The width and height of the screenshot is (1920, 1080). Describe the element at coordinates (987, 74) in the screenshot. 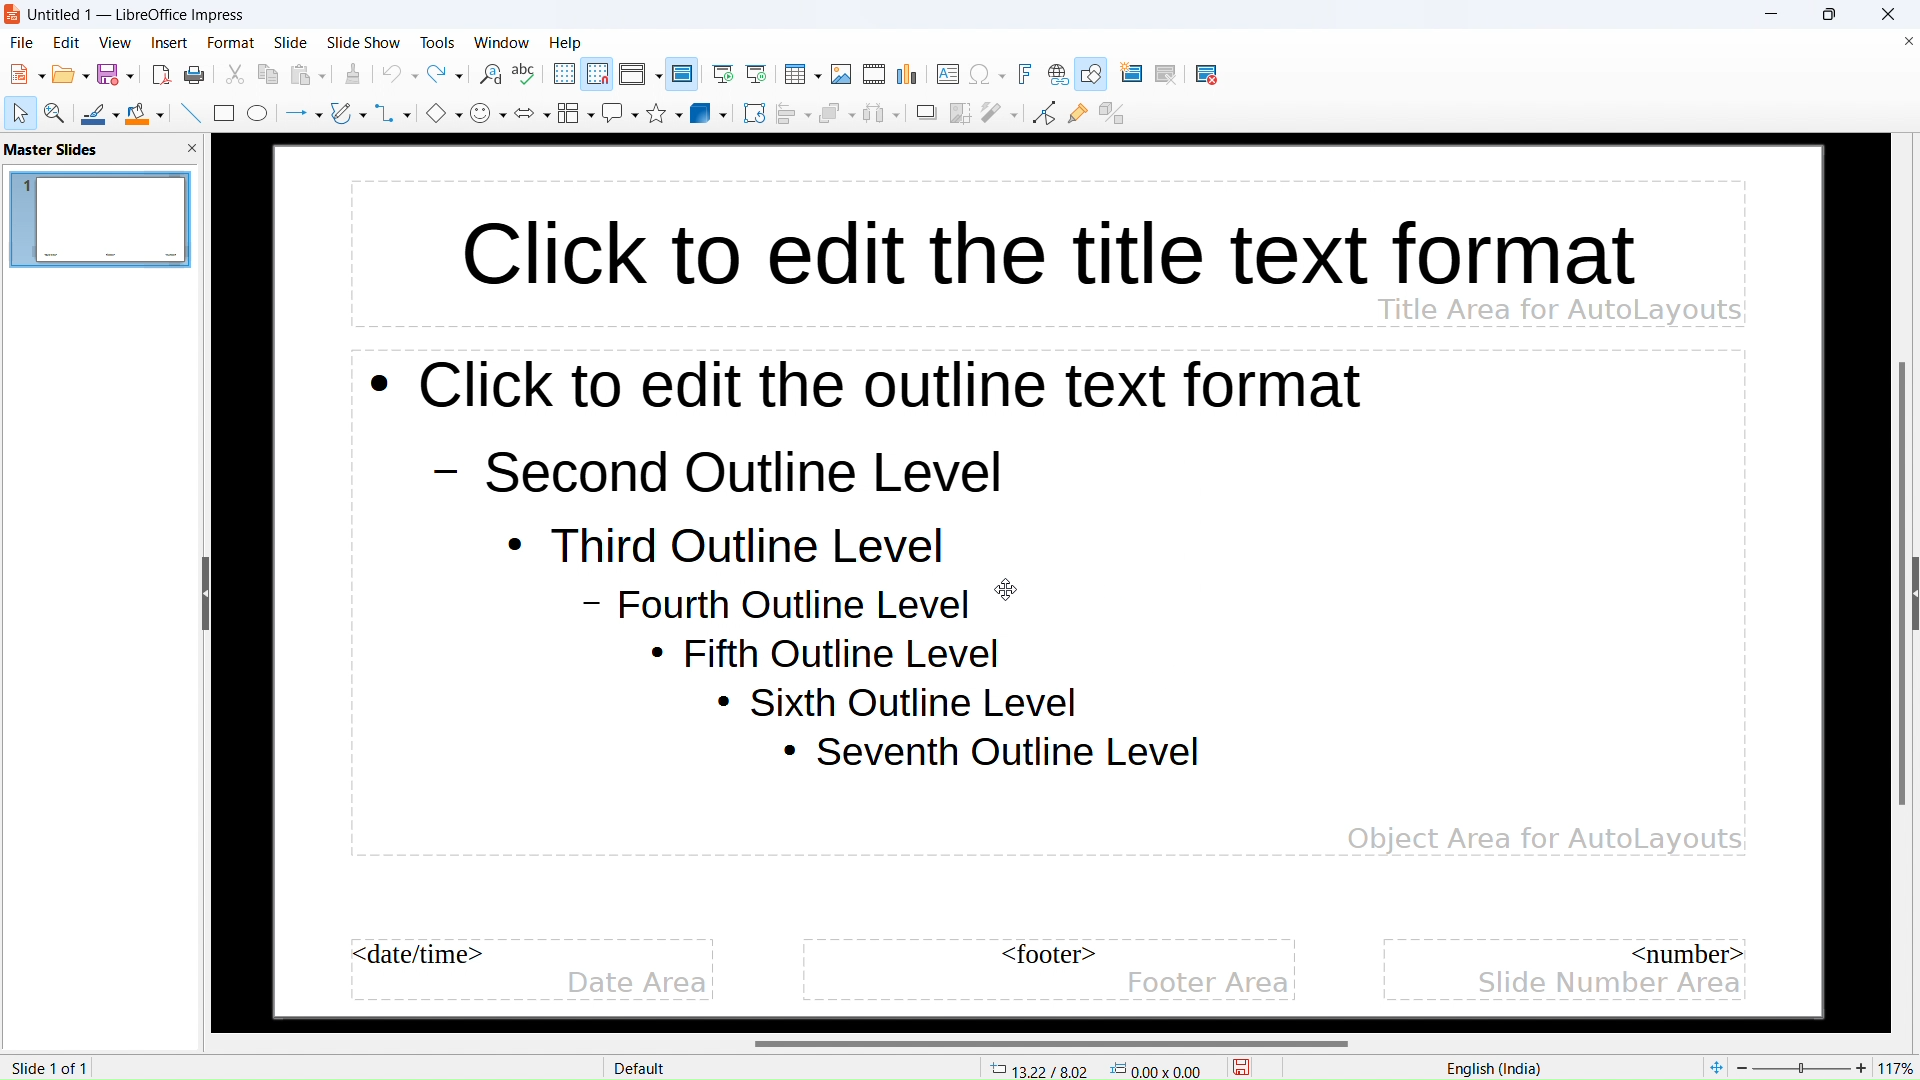

I see `insert special character` at that location.